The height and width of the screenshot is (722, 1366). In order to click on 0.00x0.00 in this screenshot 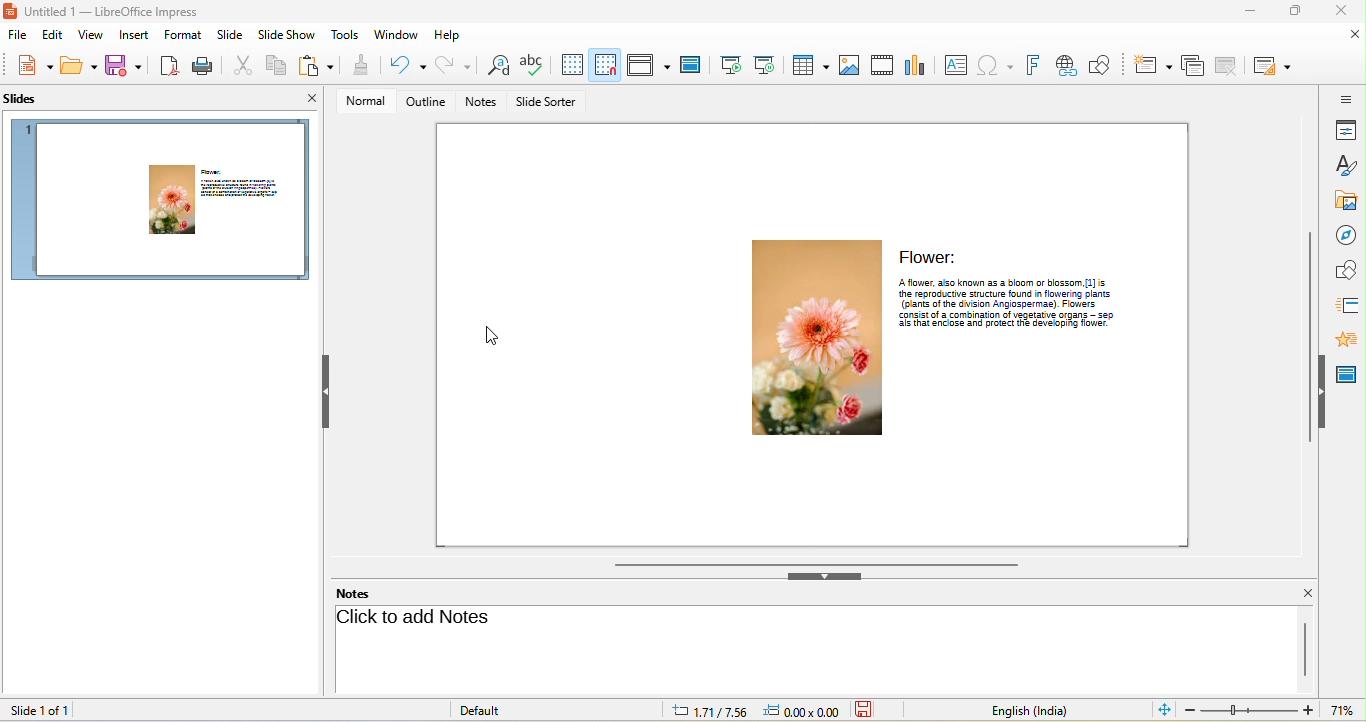, I will do `click(801, 710)`.